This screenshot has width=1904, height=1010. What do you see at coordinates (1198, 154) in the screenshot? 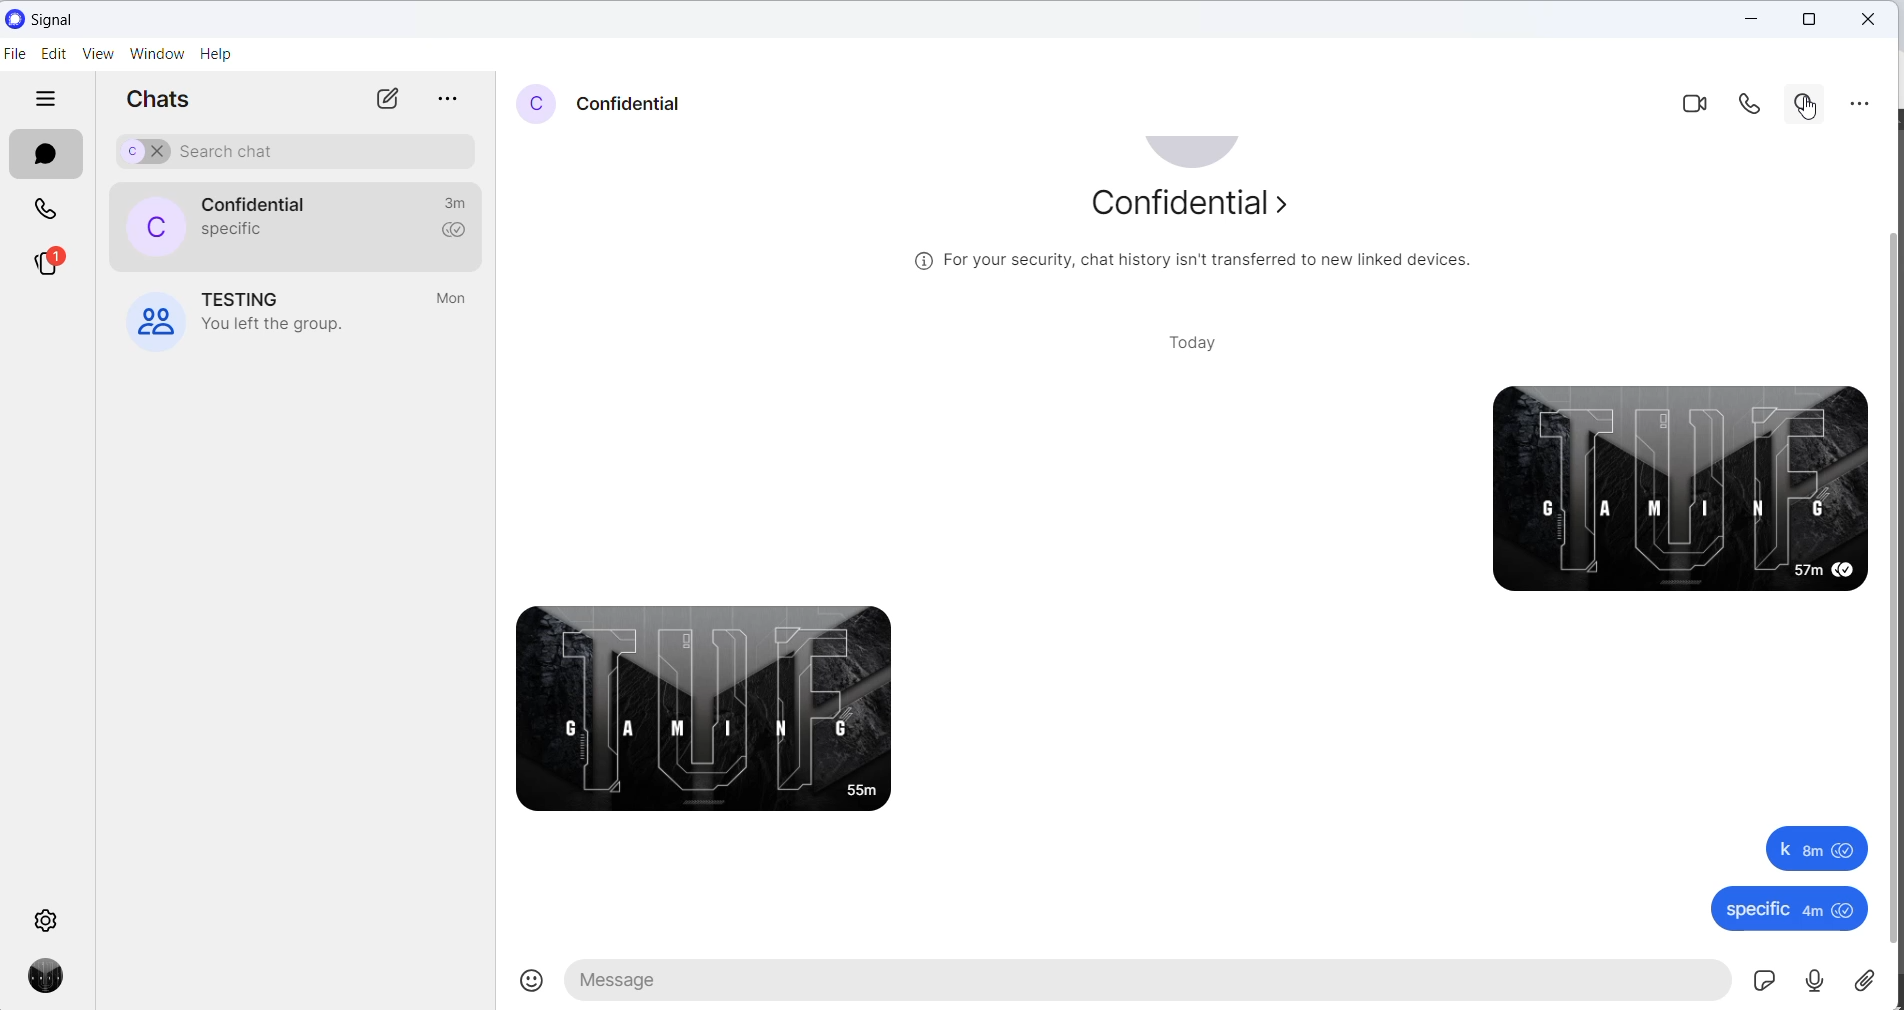
I see `profile picture` at bounding box center [1198, 154].